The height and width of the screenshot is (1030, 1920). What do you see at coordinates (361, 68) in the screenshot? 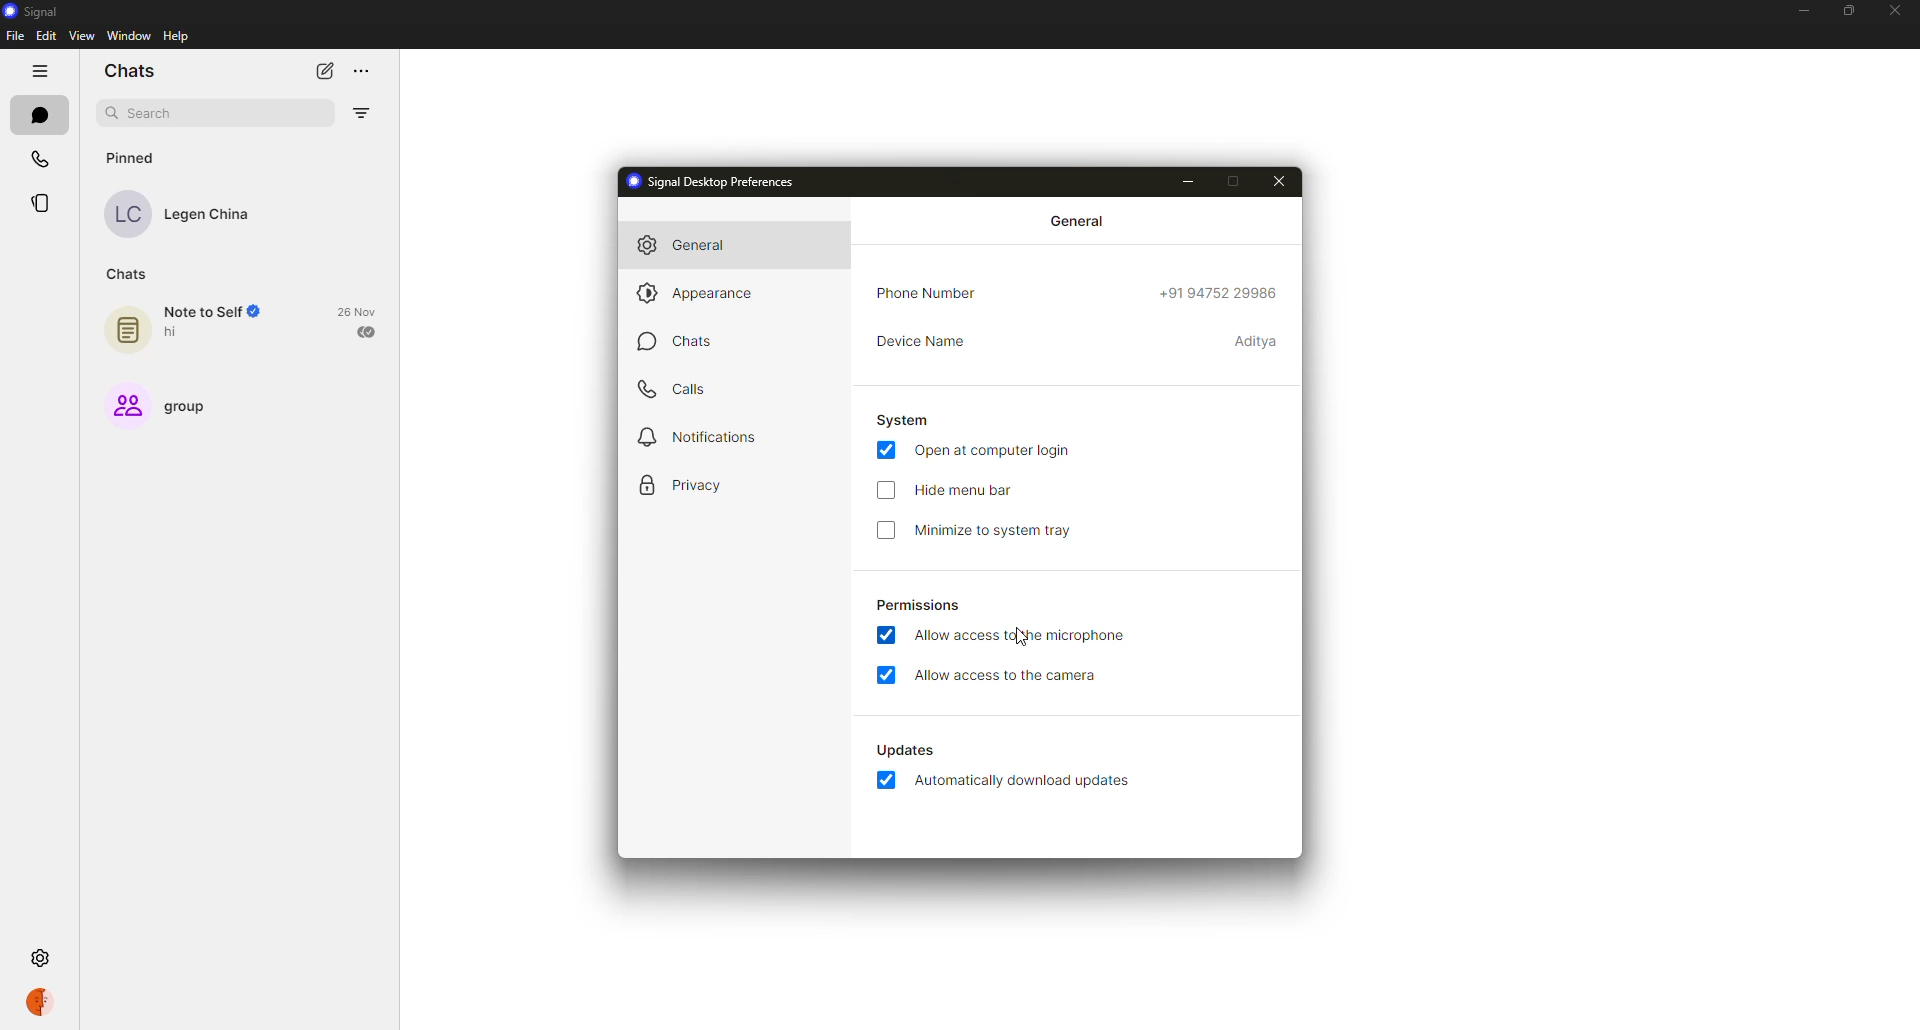
I see `more` at bounding box center [361, 68].